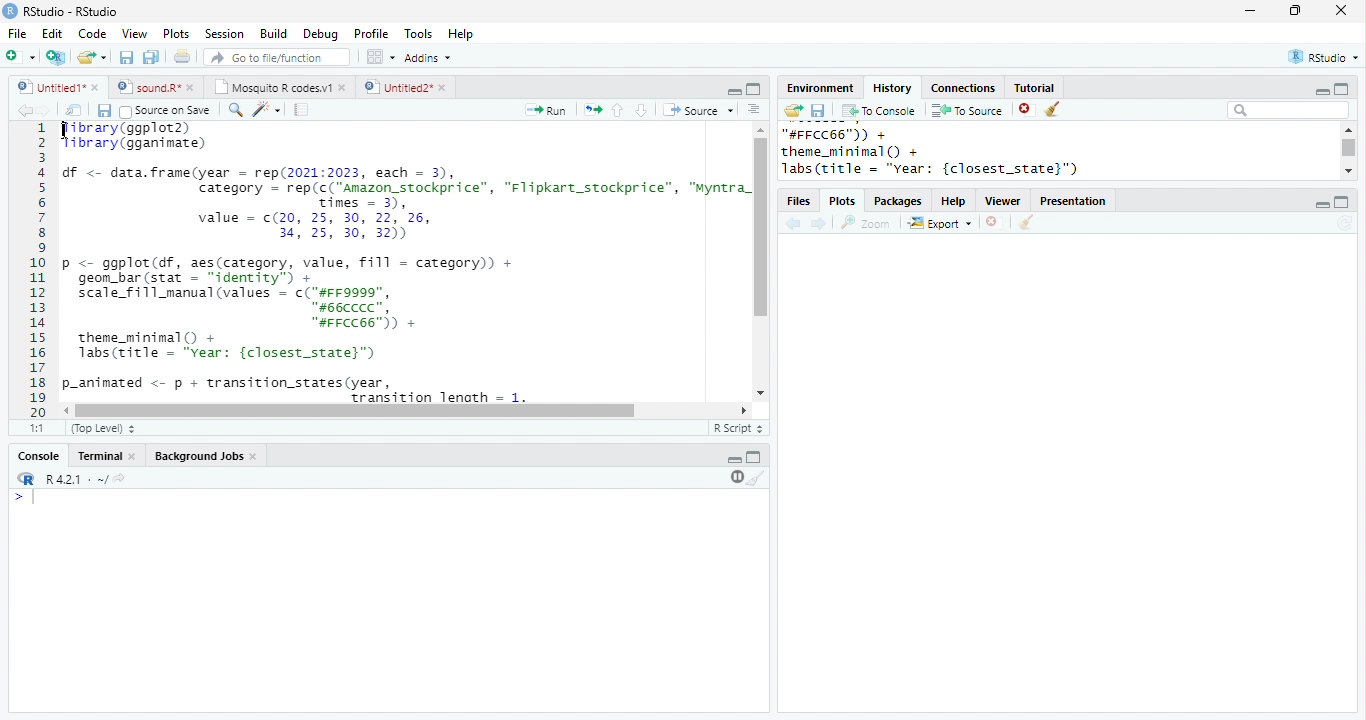  I want to click on History, so click(892, 88).